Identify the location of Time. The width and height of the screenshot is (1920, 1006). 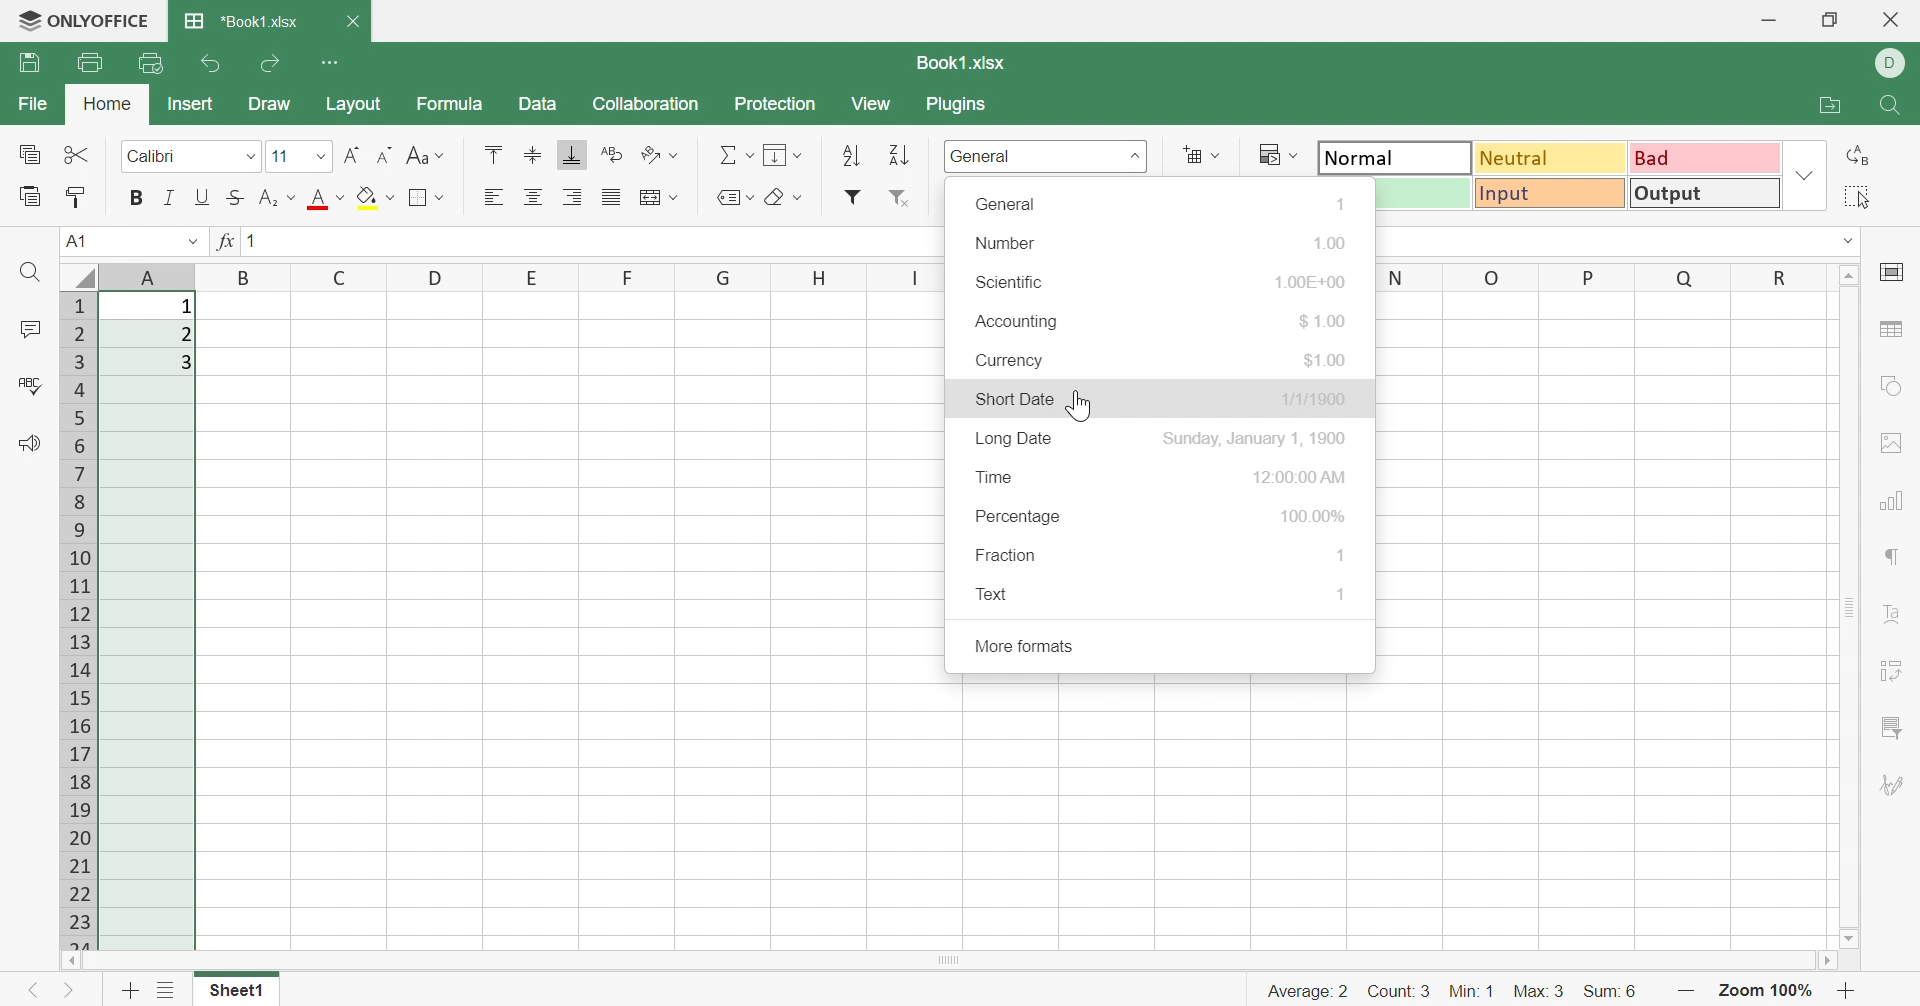
(994, 475).